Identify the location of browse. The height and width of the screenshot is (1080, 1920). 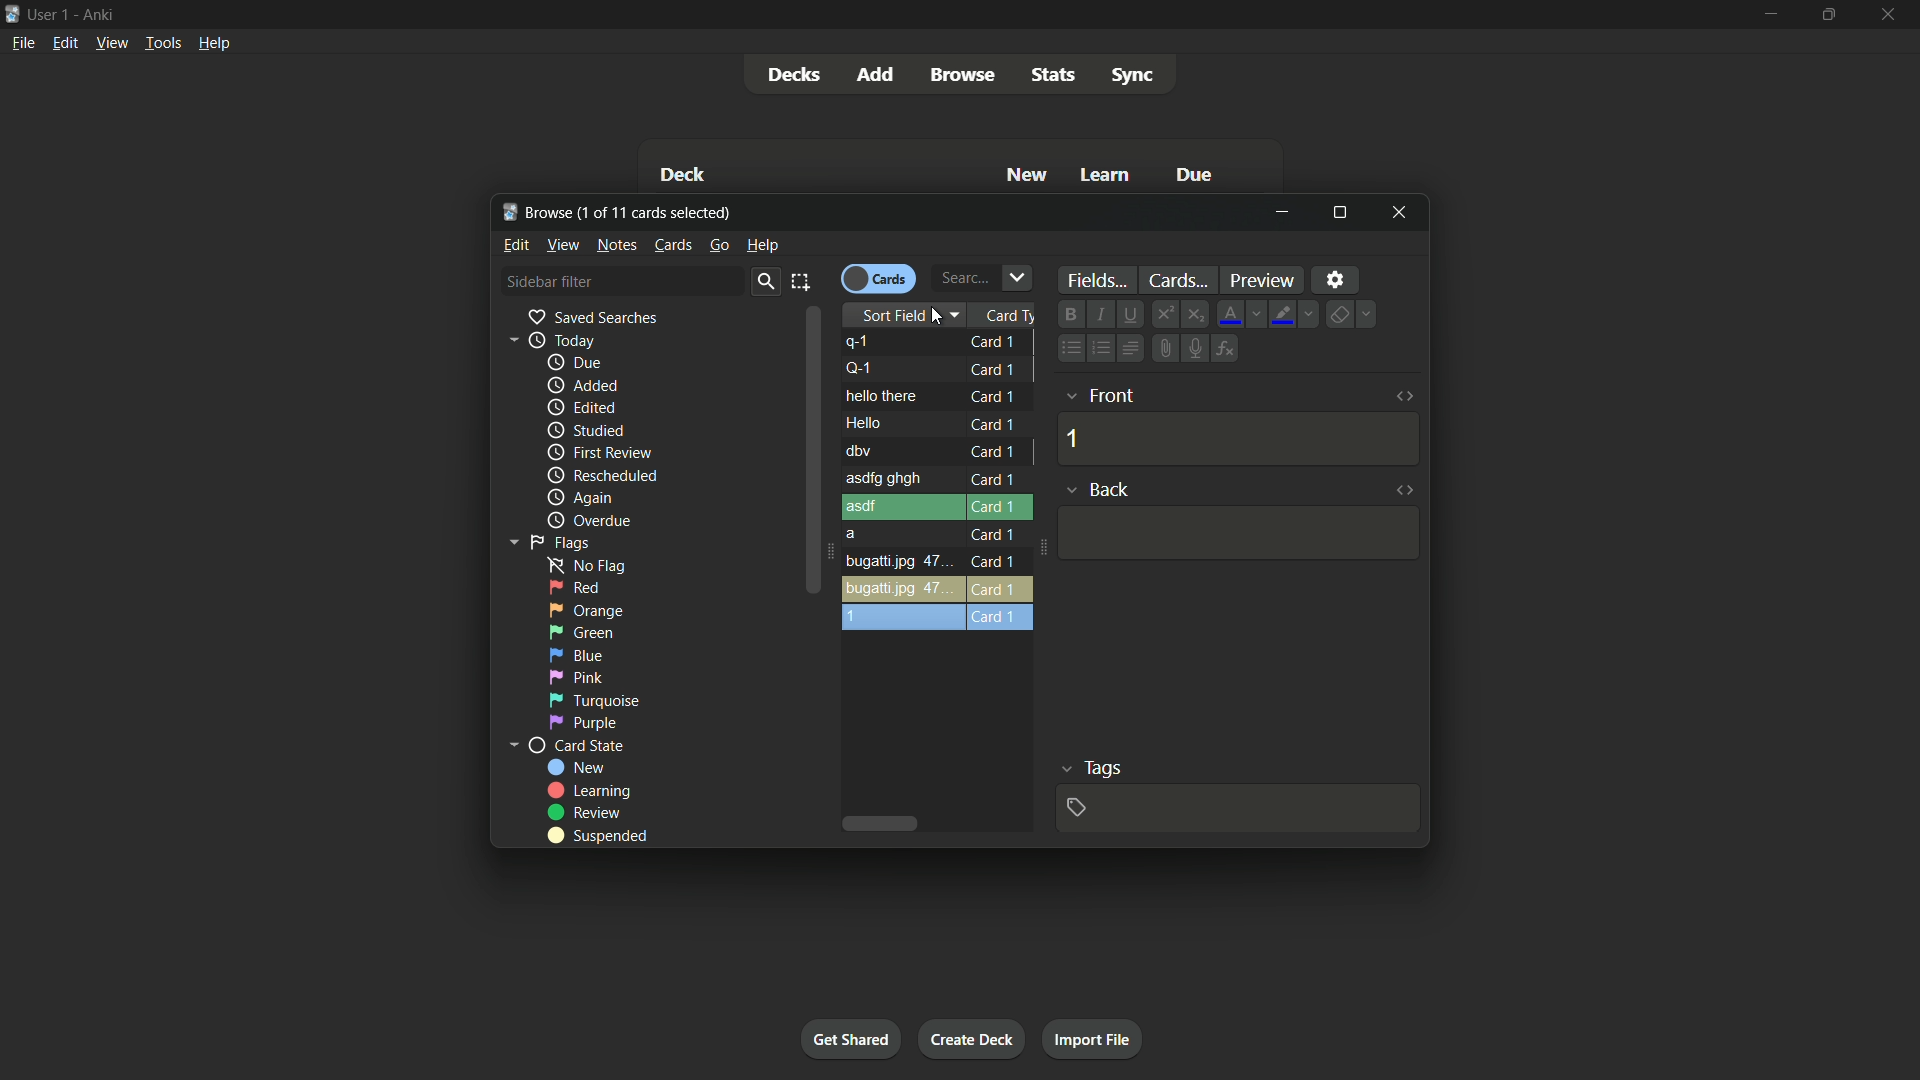
(621, 212).